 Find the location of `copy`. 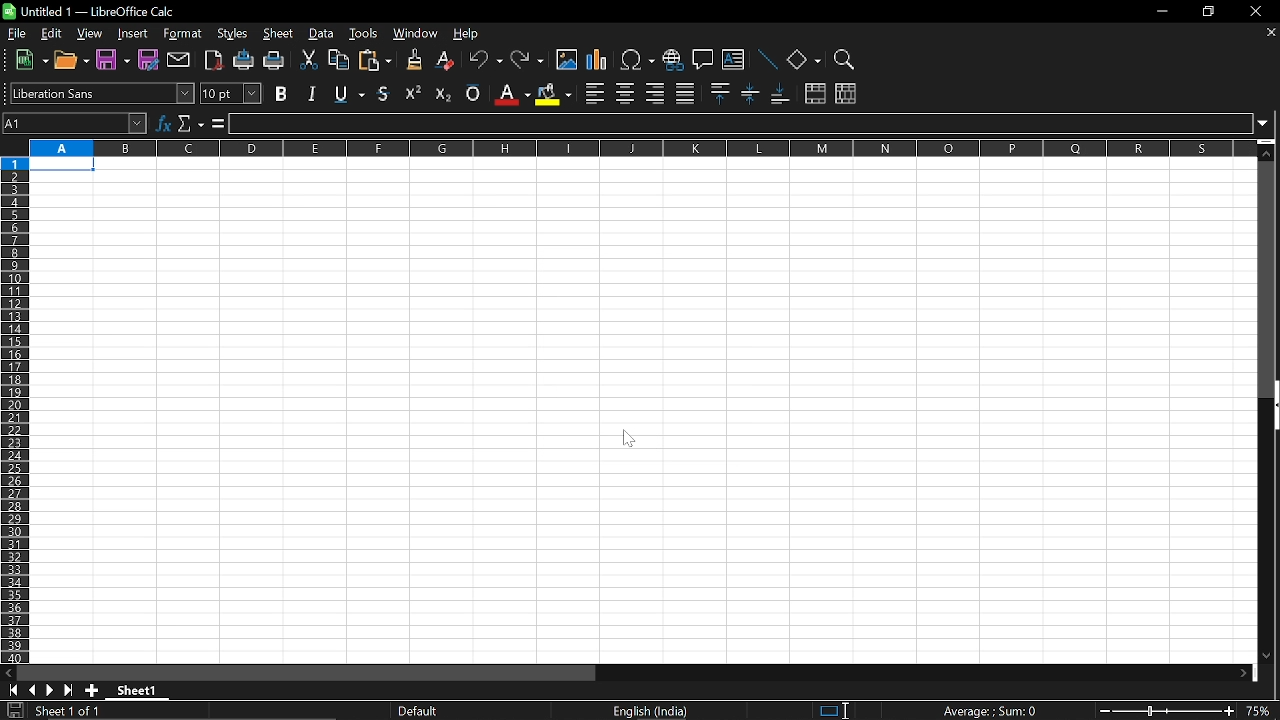

copy is located at coordinates (337, 63).